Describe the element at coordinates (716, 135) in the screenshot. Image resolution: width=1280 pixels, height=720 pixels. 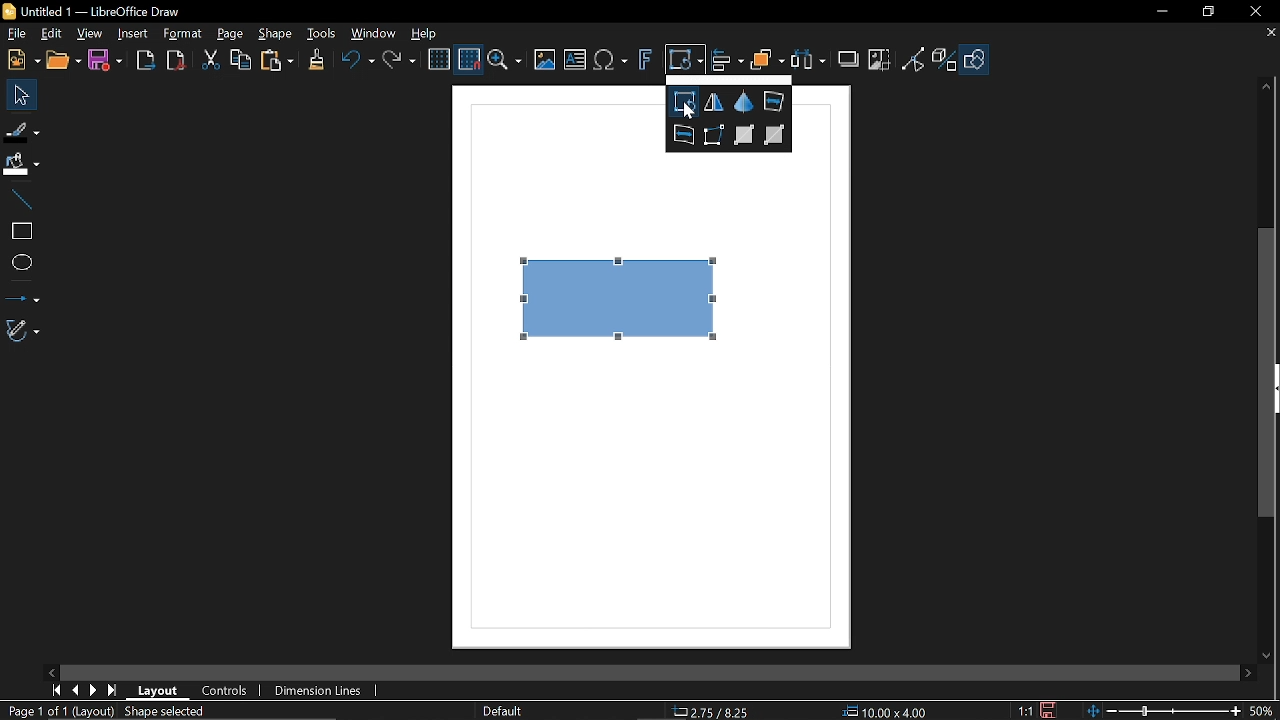
I see `Distort` at that location.